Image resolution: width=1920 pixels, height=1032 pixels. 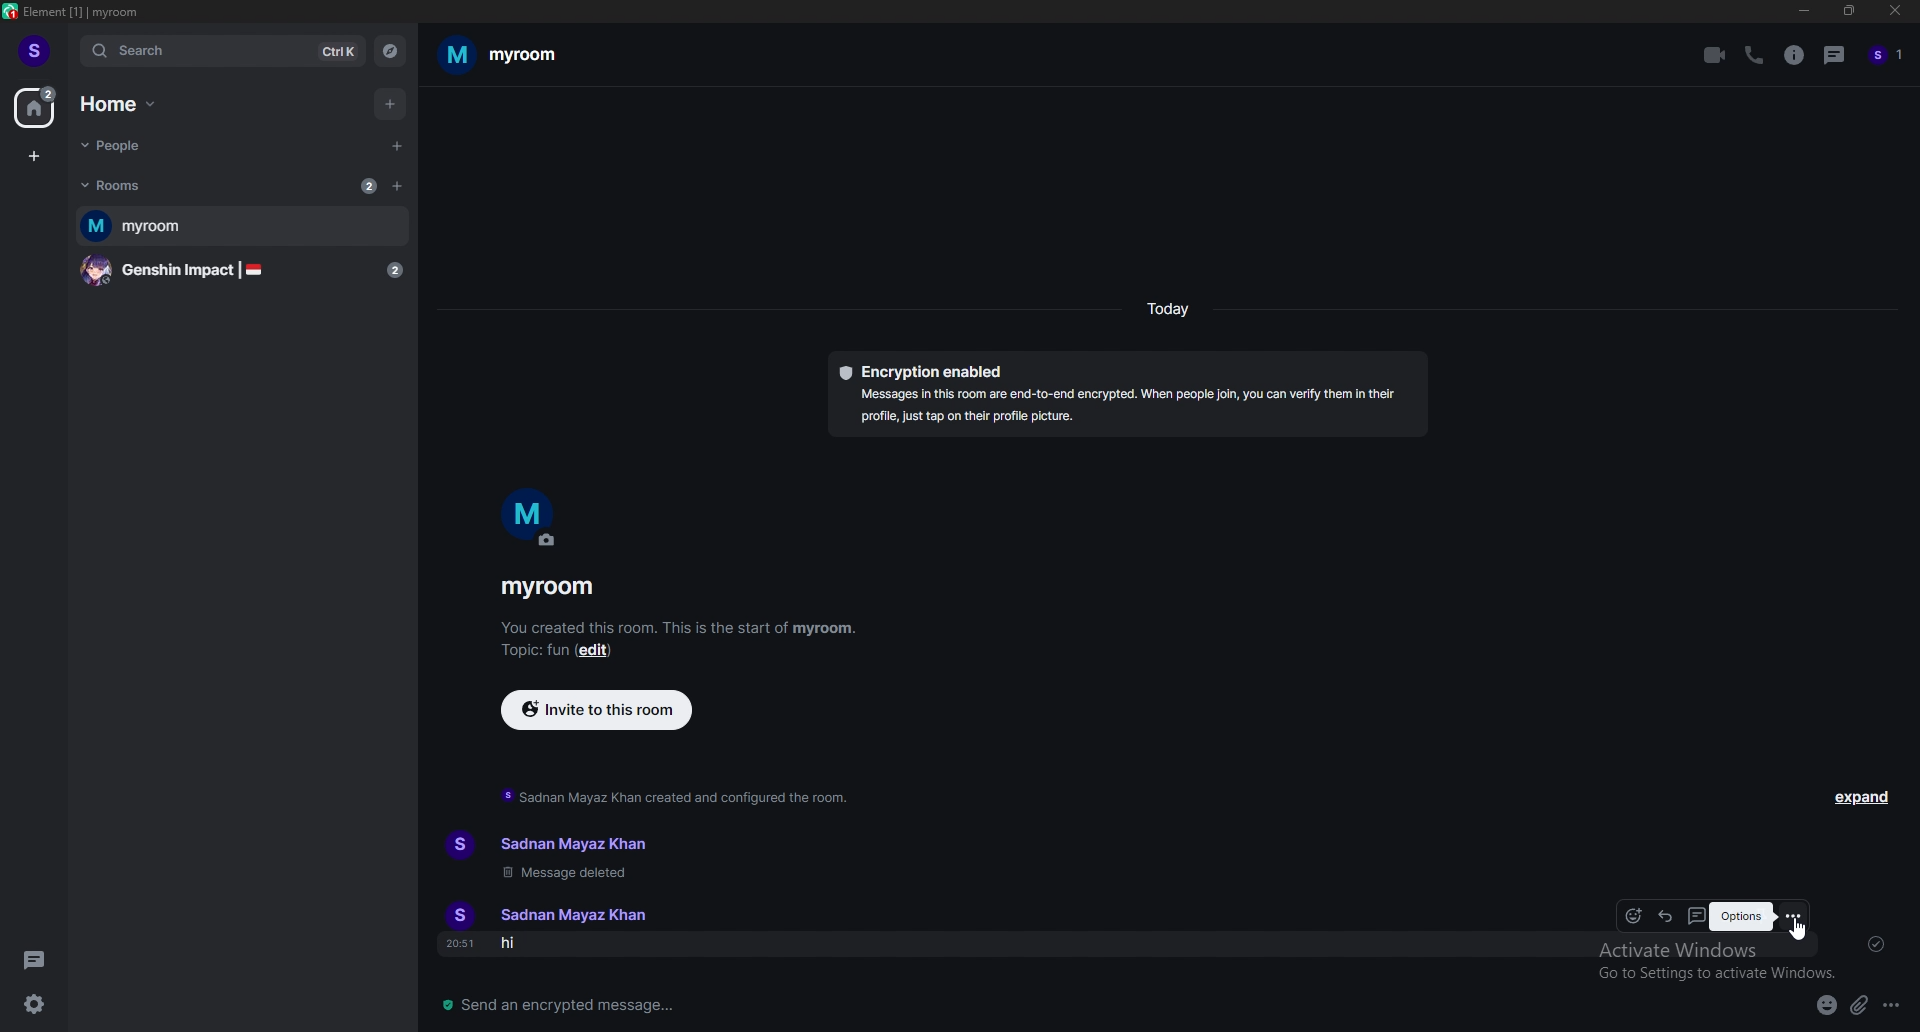 I want to click on profile, so click(x=34, y=50).